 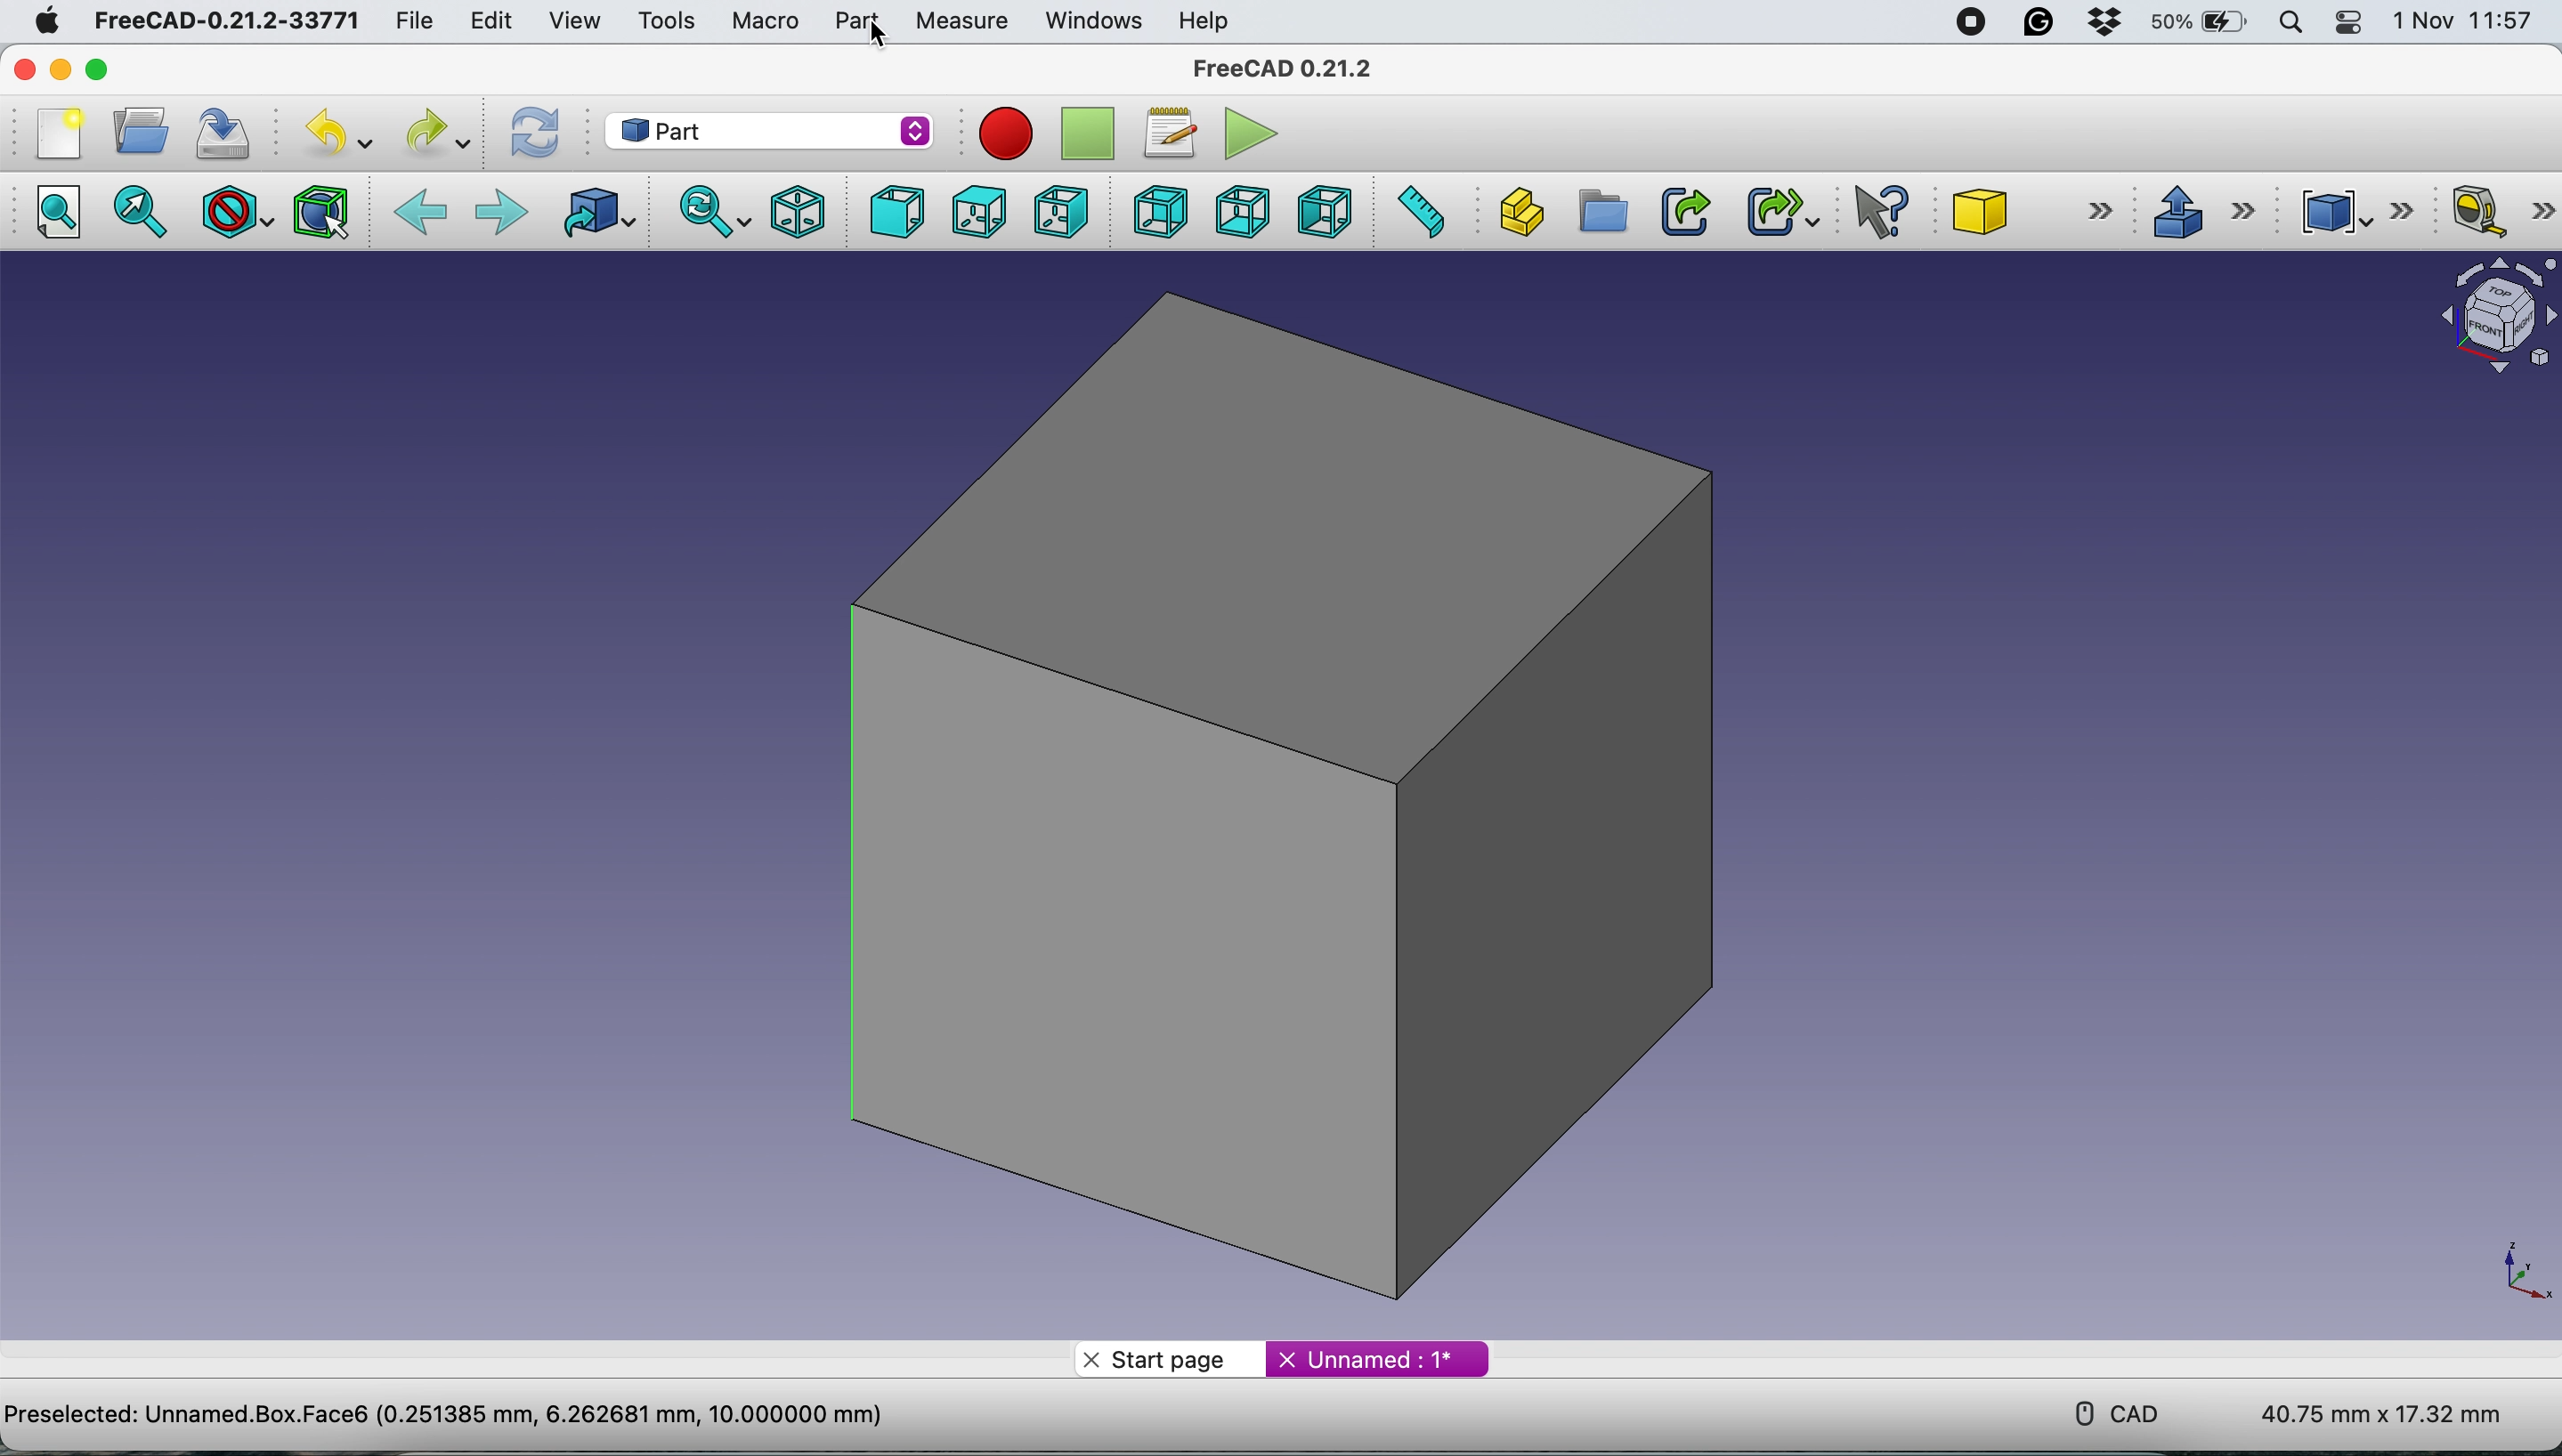 What do you see at coordinates (1209, 22) in the screenshot?
I see `help` at bounding box center [1209, 22].